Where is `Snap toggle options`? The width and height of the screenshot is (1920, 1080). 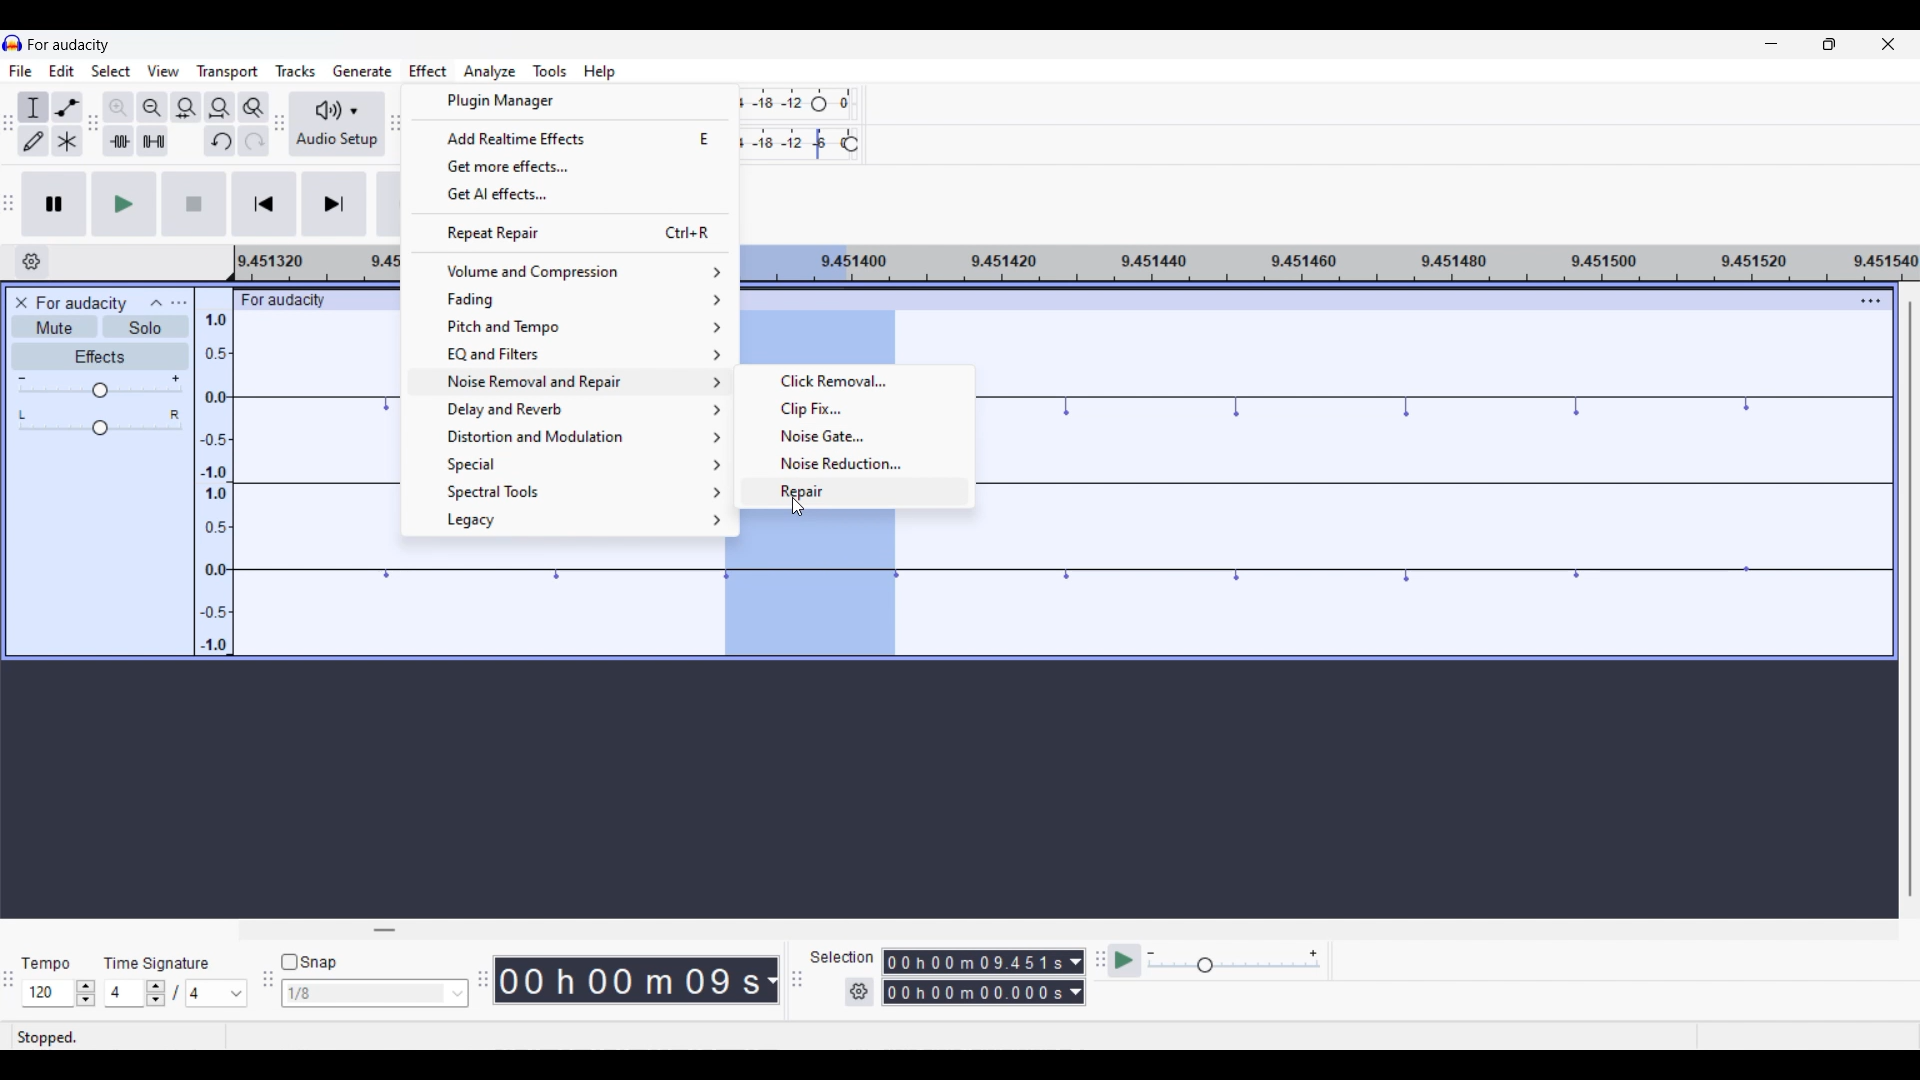
Snap toggle options is located at coordinates (374, 993).